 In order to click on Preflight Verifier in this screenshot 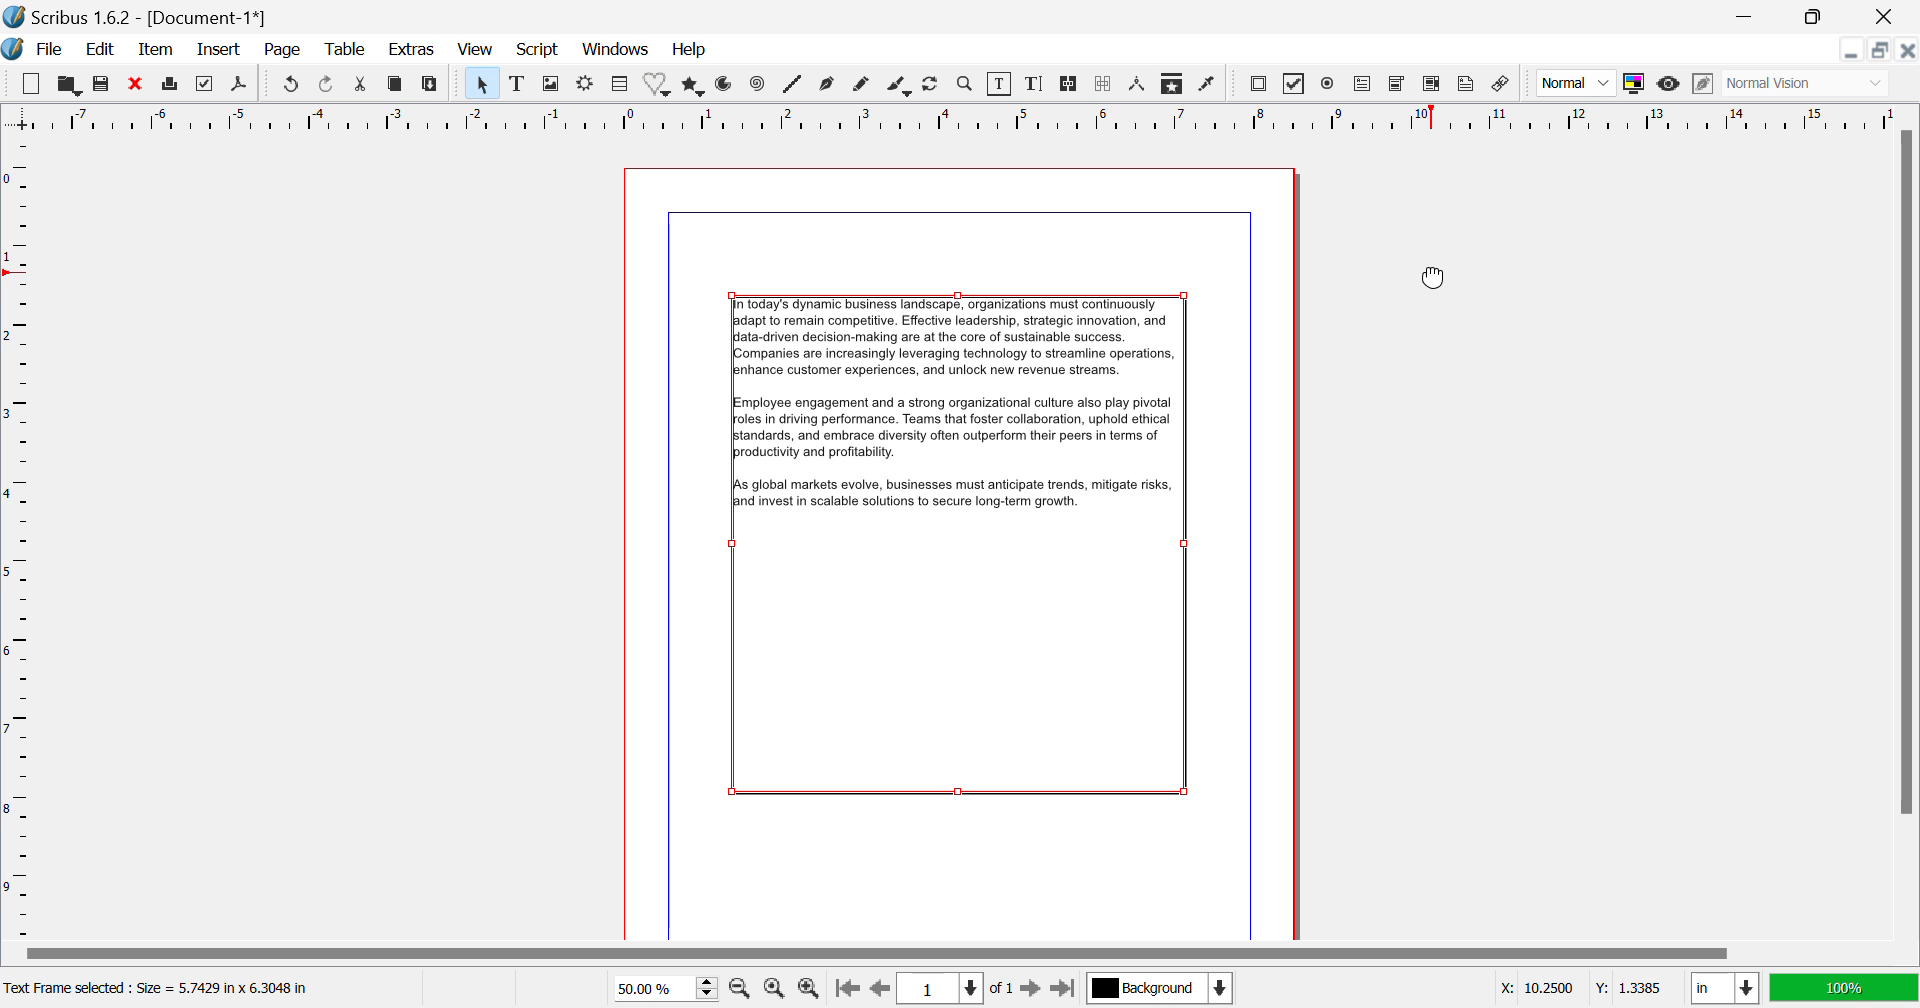, I will do `click(209, 84)`.